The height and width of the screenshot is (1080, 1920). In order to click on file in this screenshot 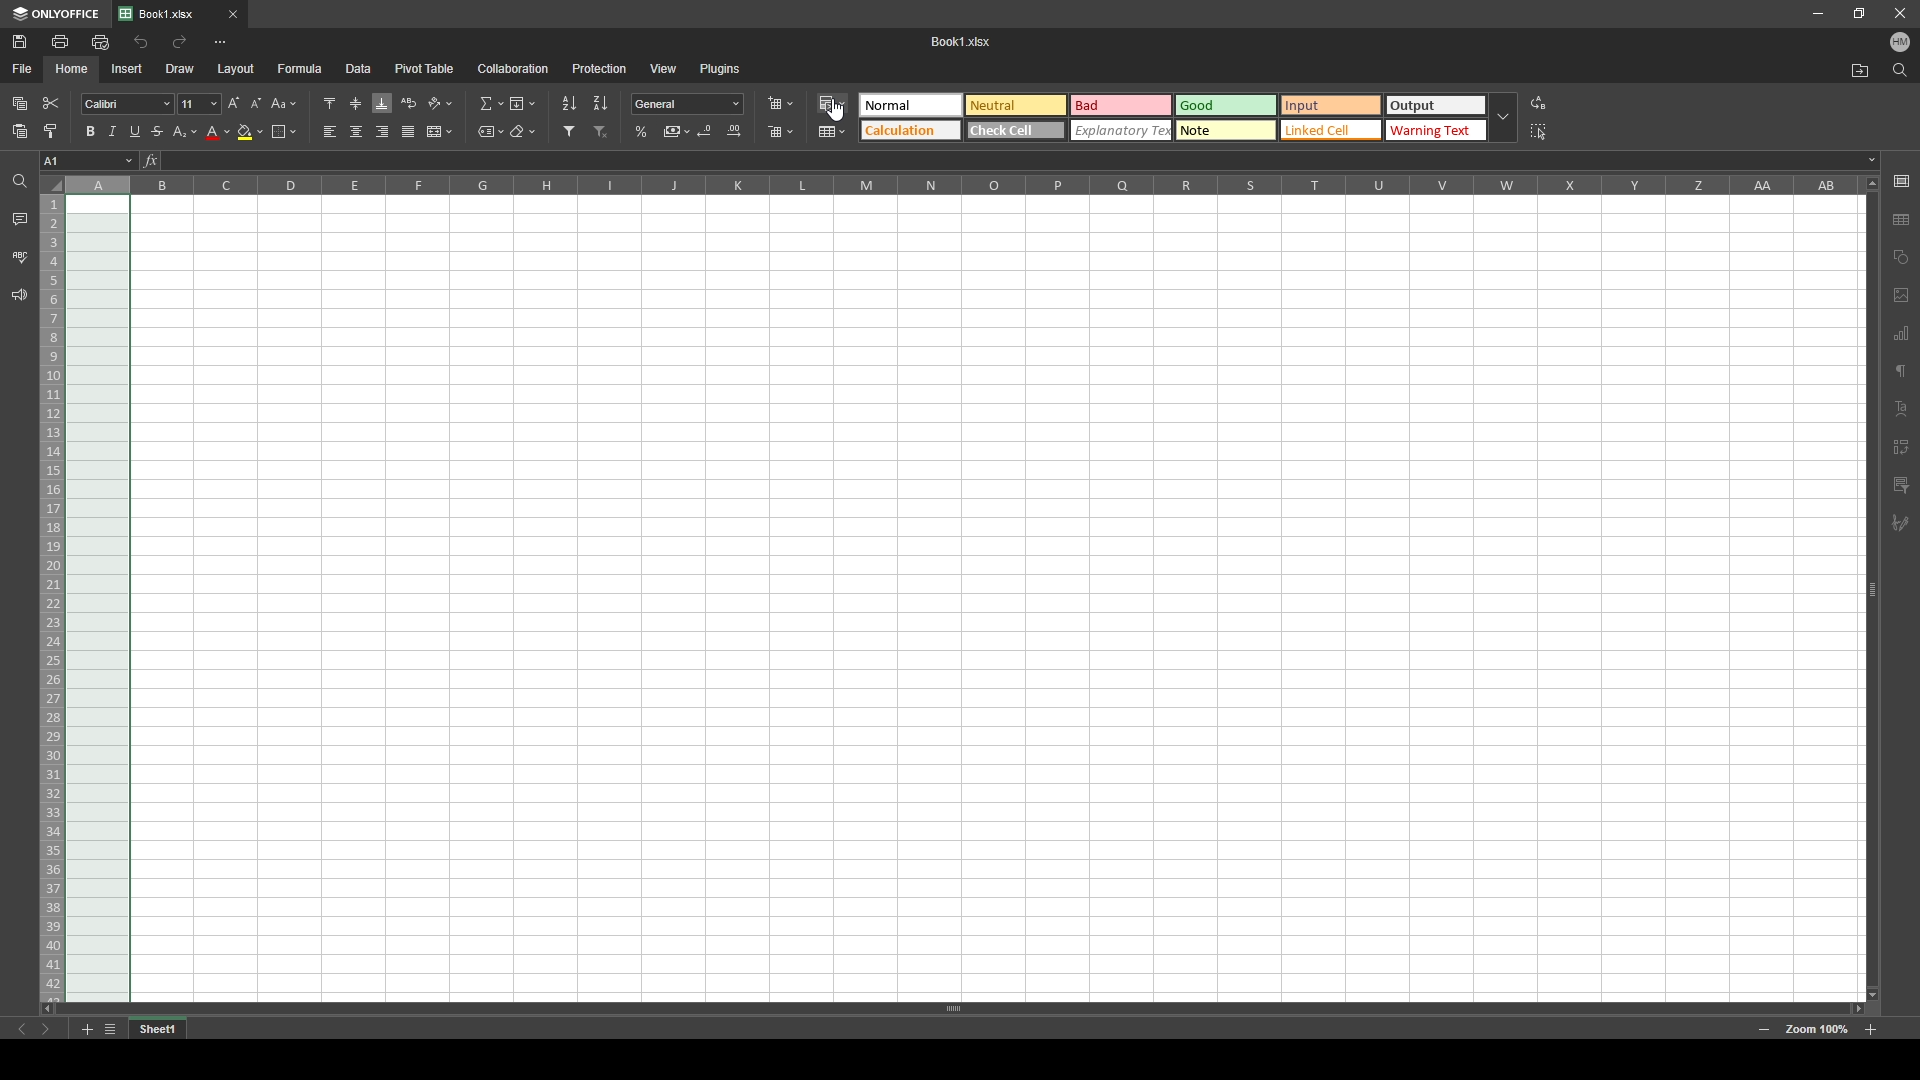, I will do `click(23, 67)`.